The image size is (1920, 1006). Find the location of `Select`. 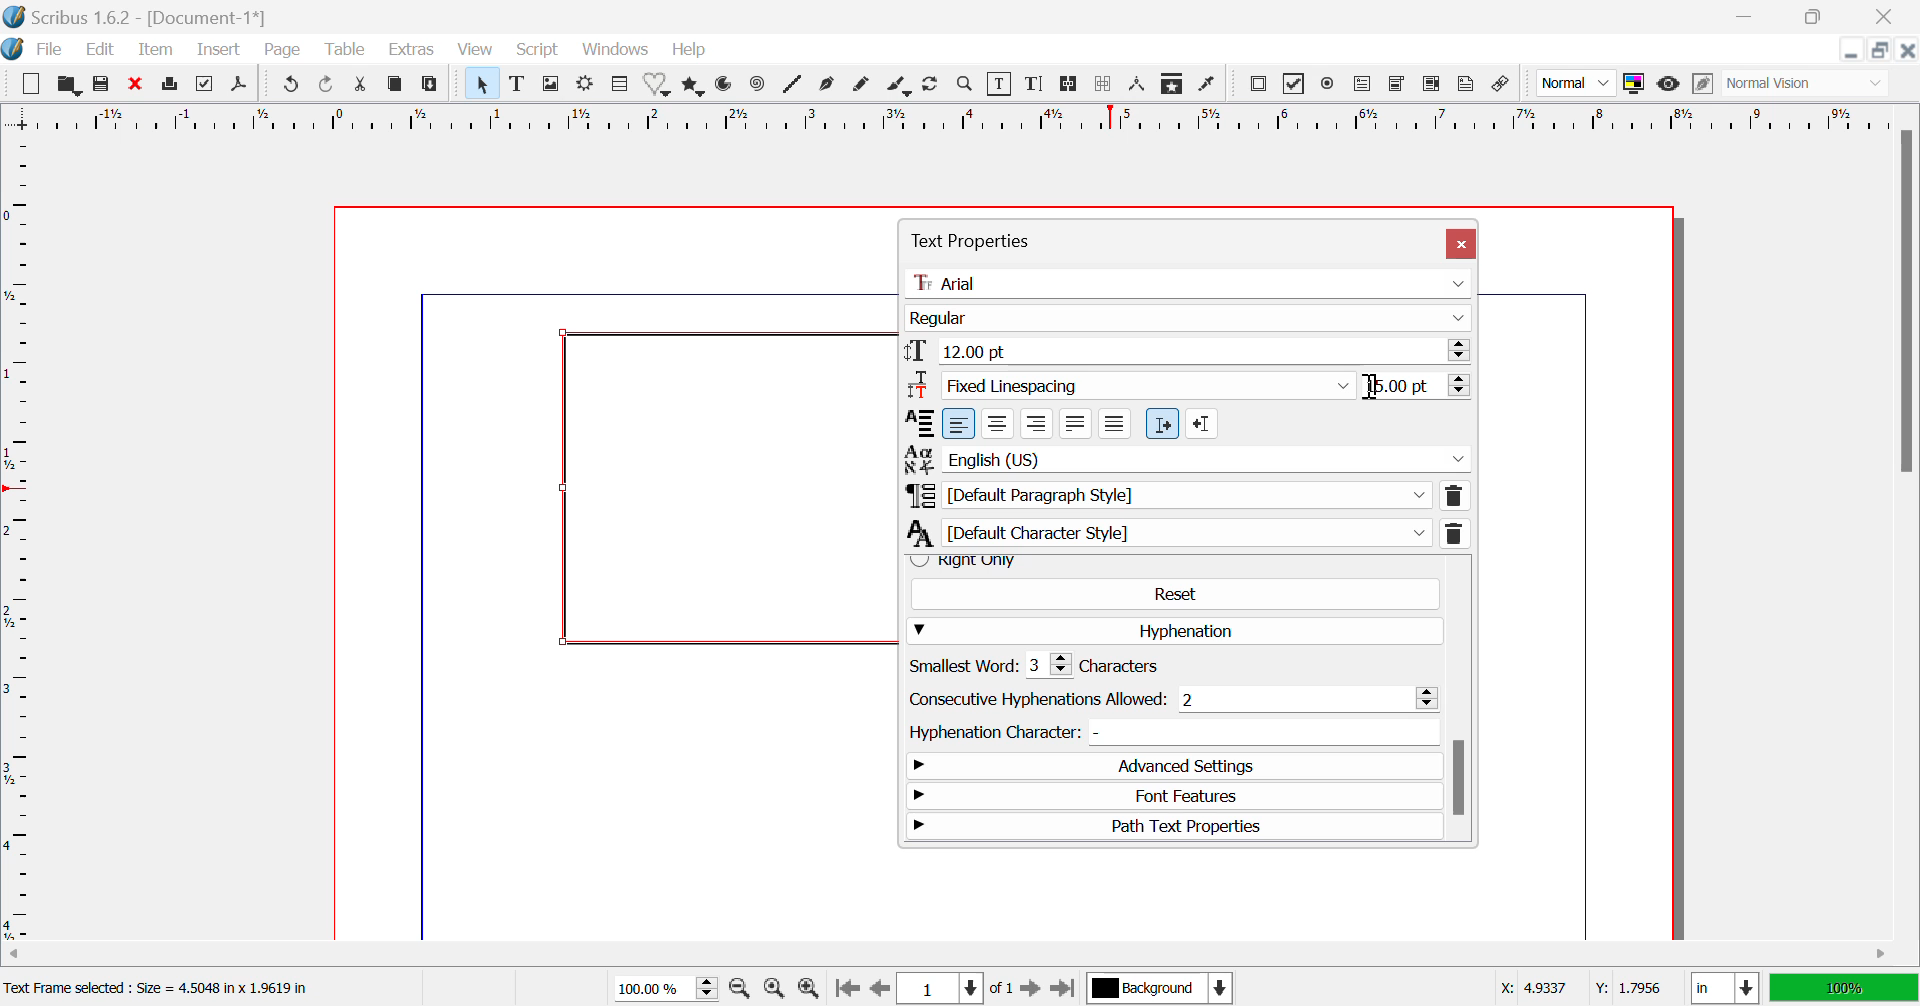

Select is located at coordinates (481, 83).